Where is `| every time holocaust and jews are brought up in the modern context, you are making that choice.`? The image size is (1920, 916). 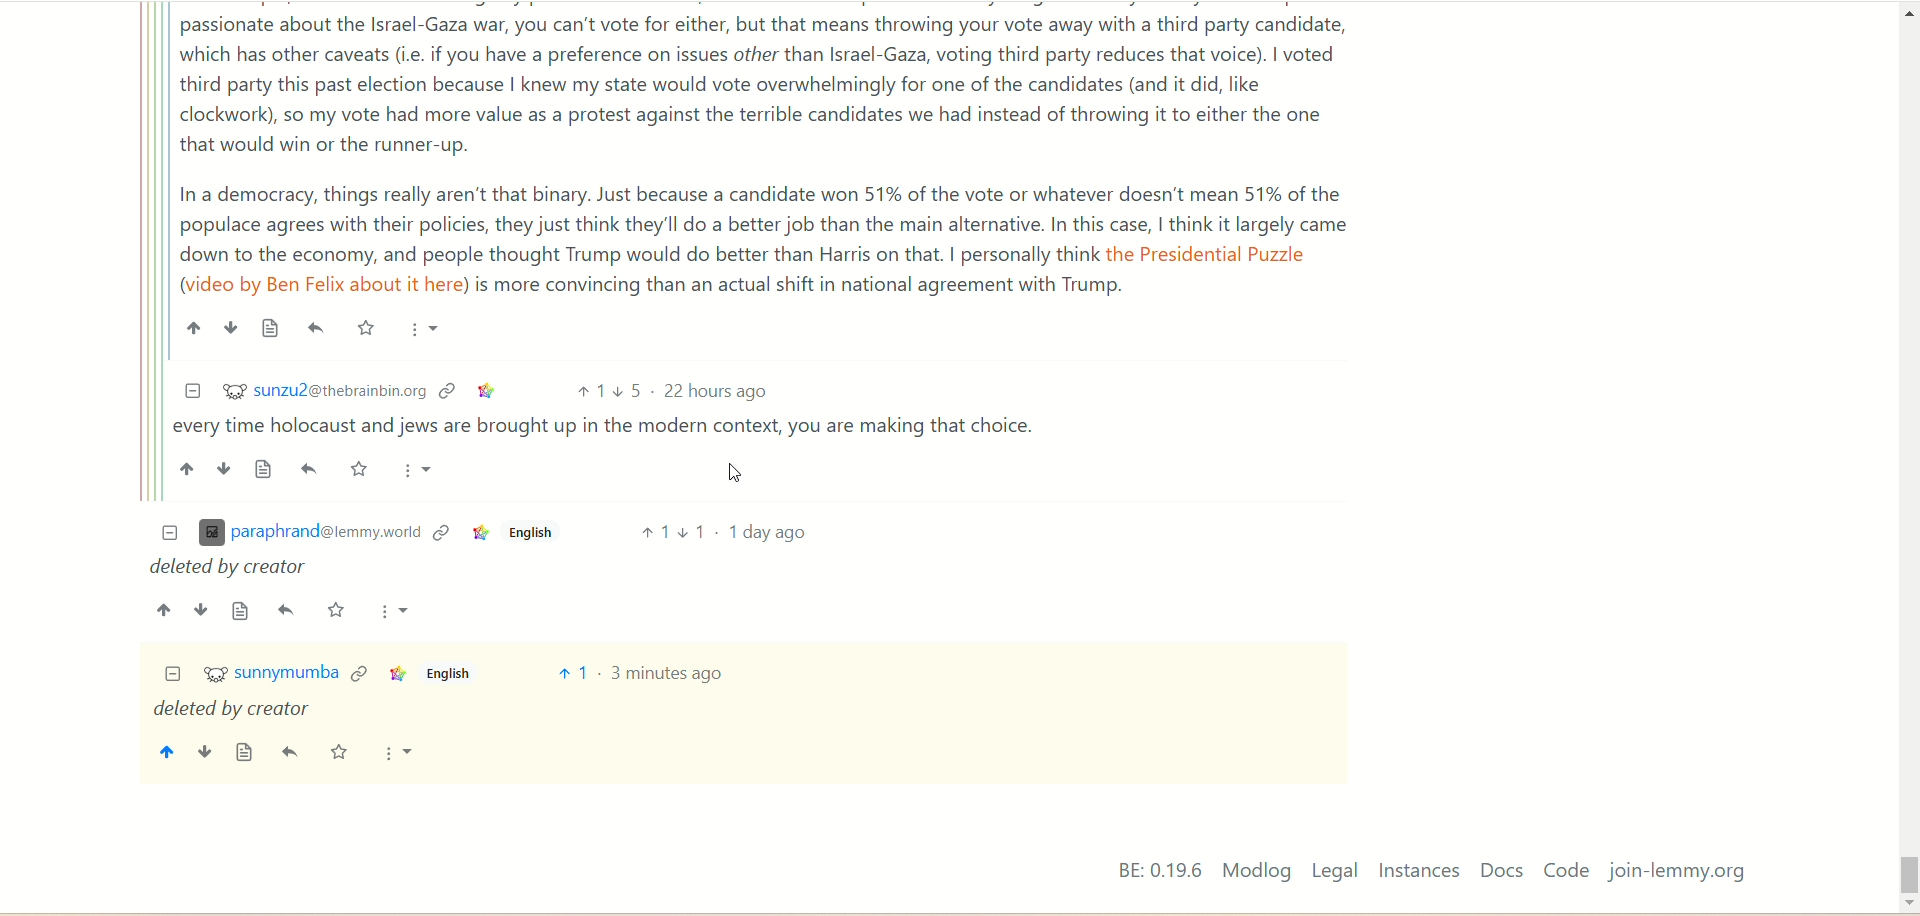 | every time holocaust and jews are brought up in the modern context, you are making that choice. is located at coordinates (612, 429).